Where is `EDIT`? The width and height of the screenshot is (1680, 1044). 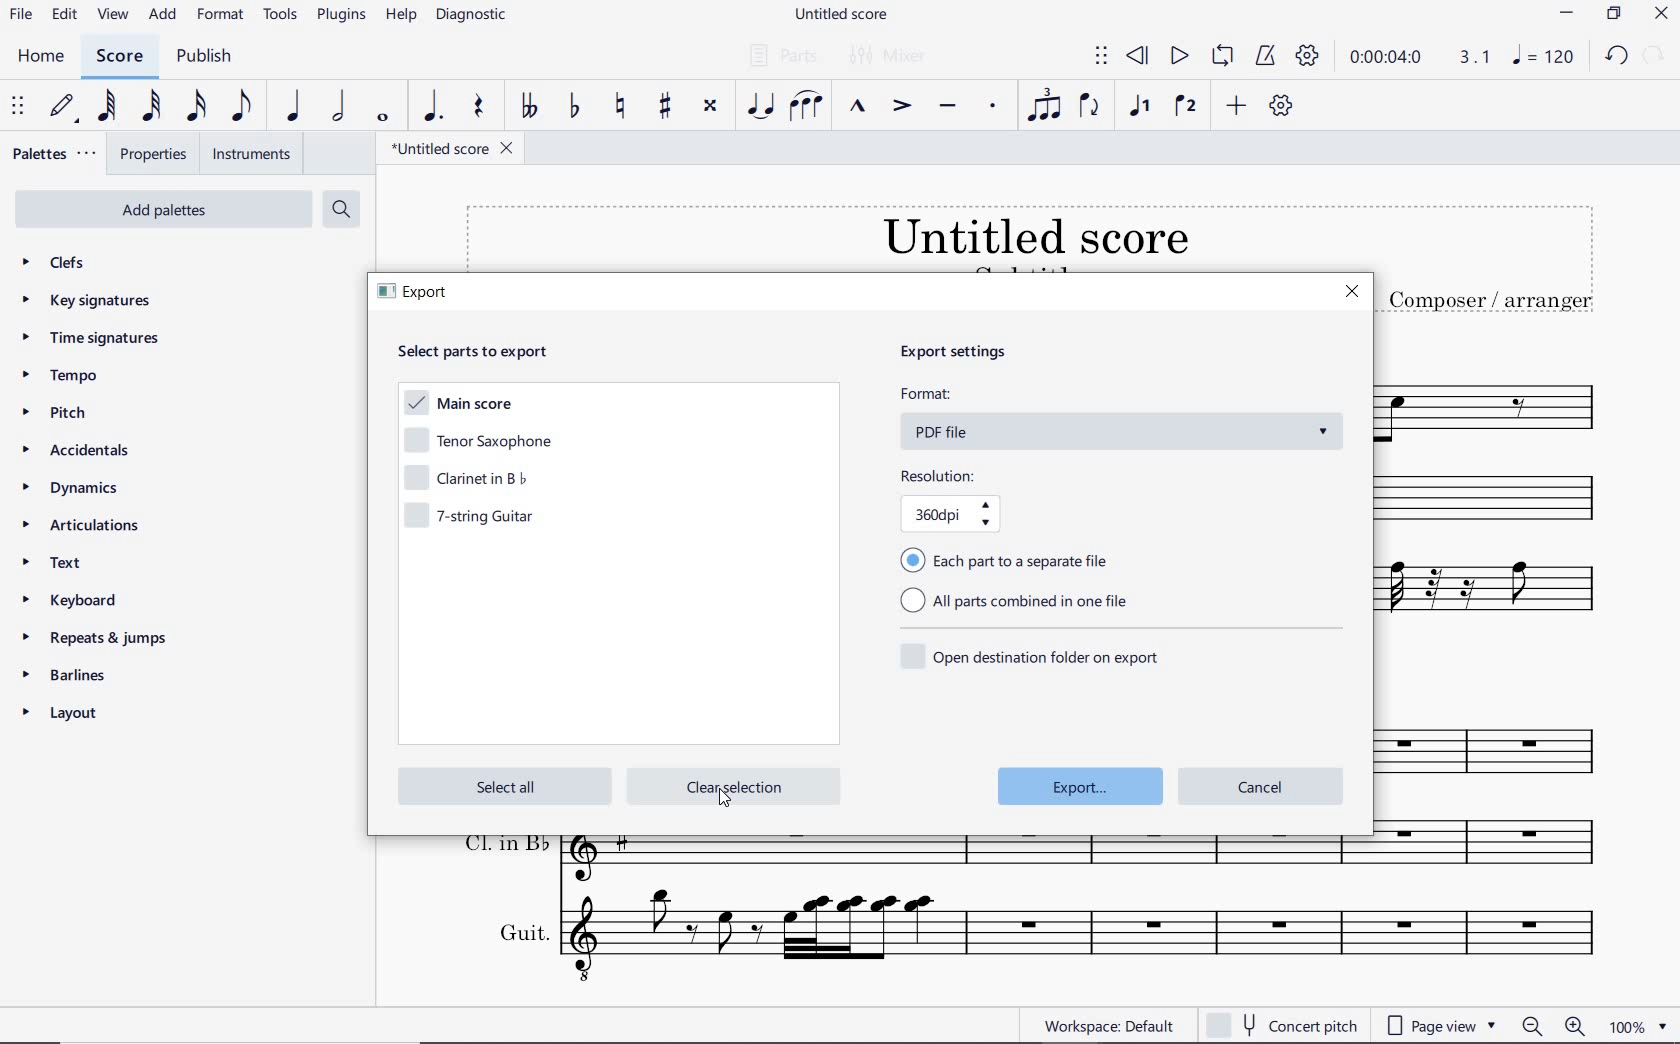 EDIT is located at coordinates (65, 15).